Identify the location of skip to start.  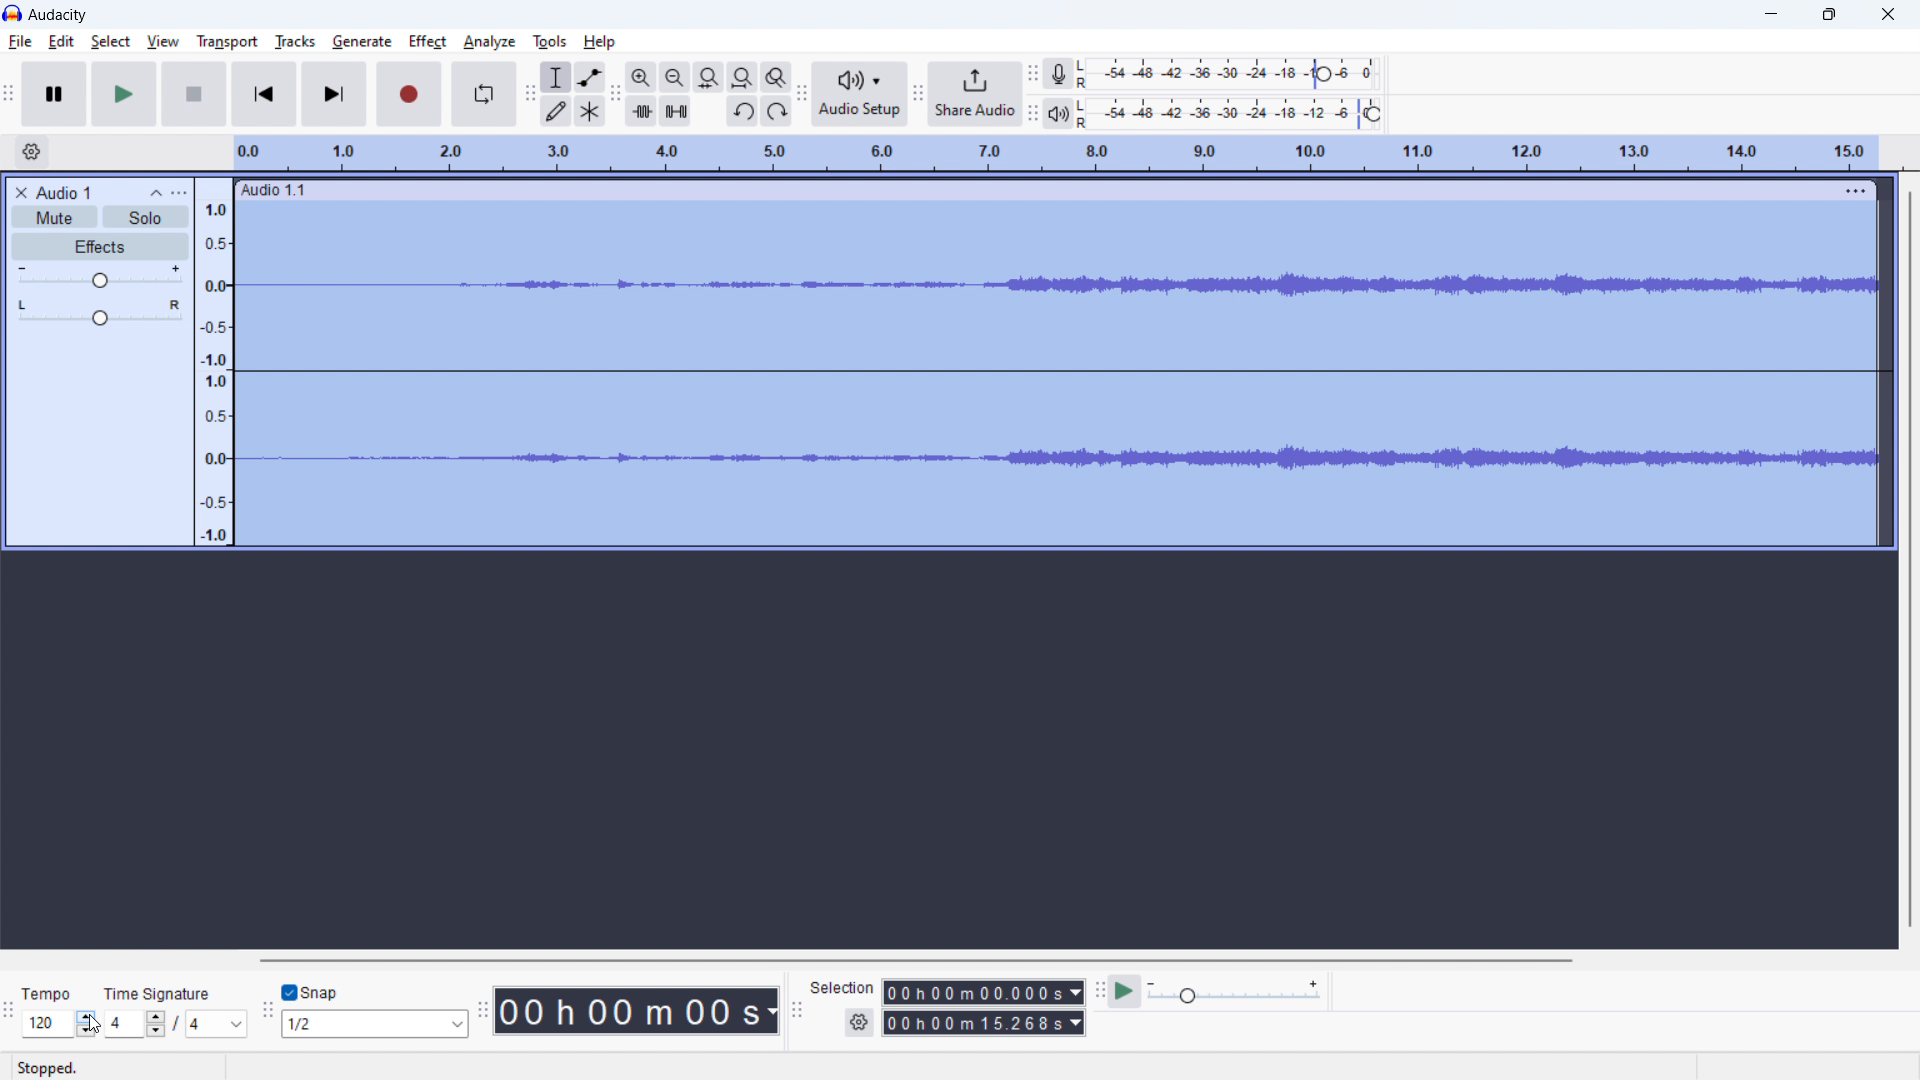
(265, 93).